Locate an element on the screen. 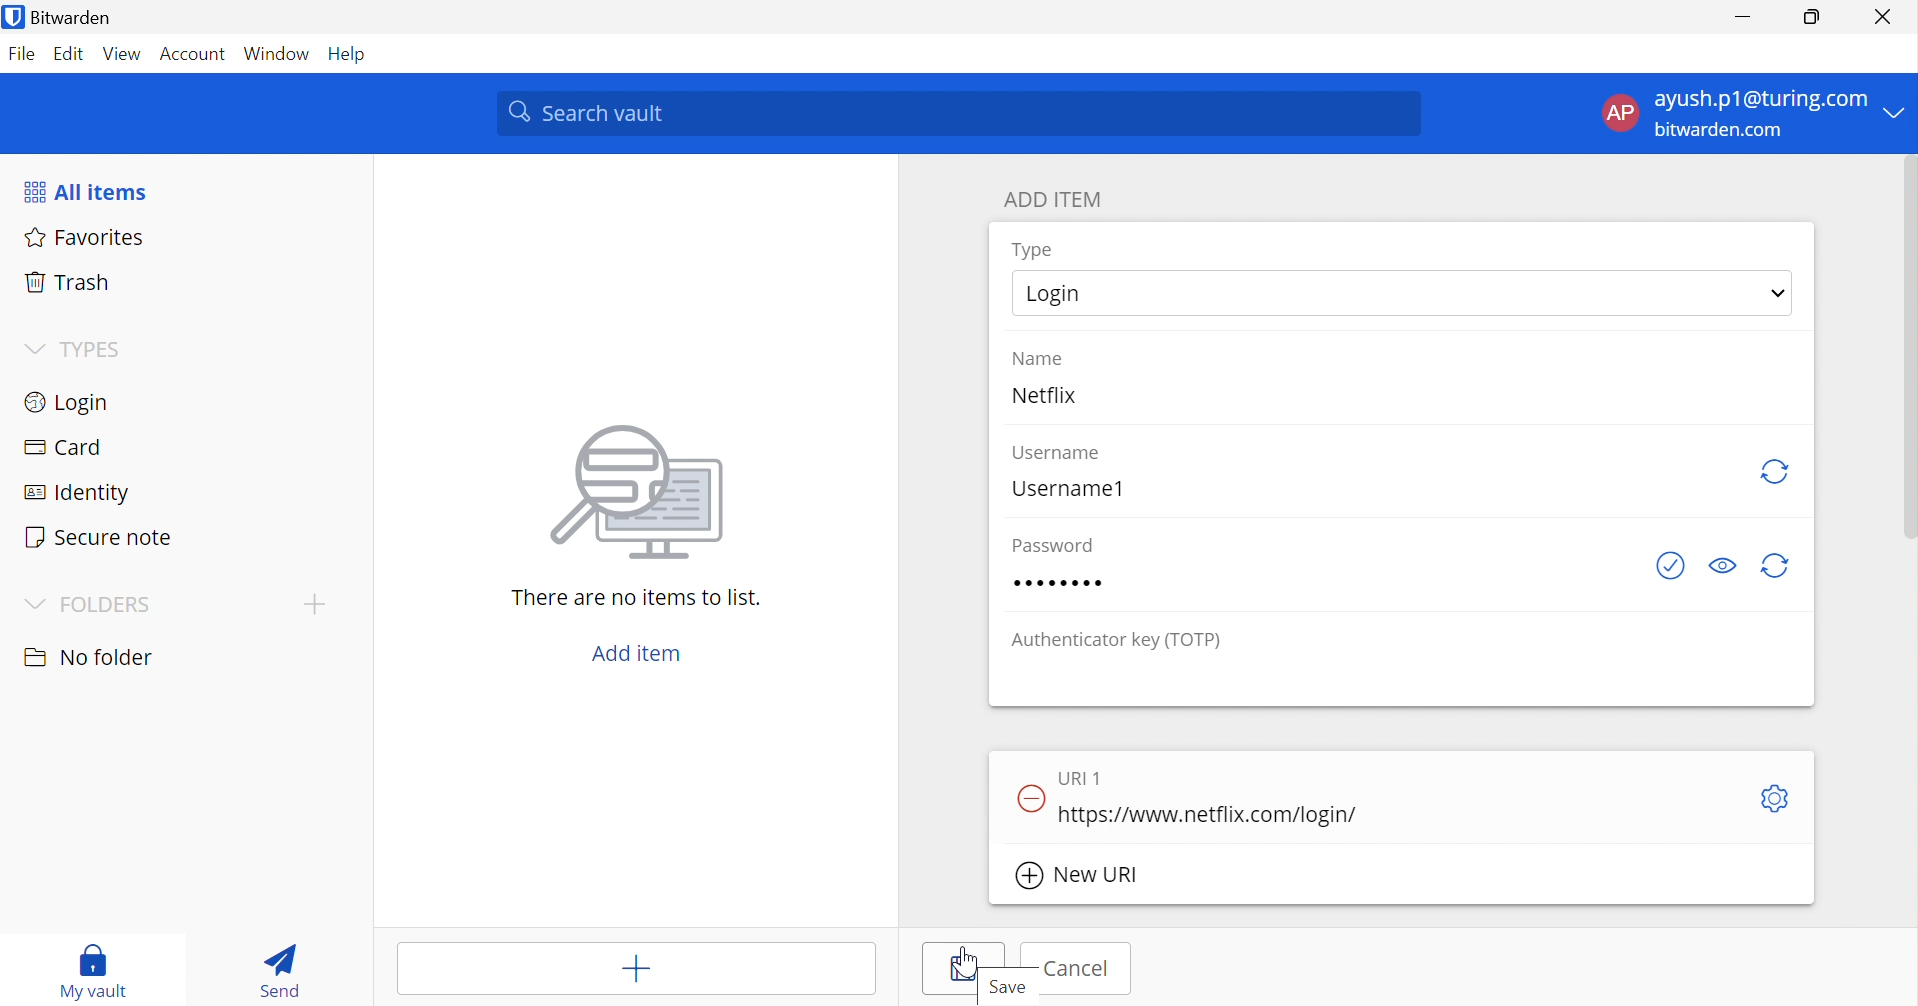 Image resolution: width=1918 pixels, height=1006 pixels. New URl is located at coordinates (1079, 874).